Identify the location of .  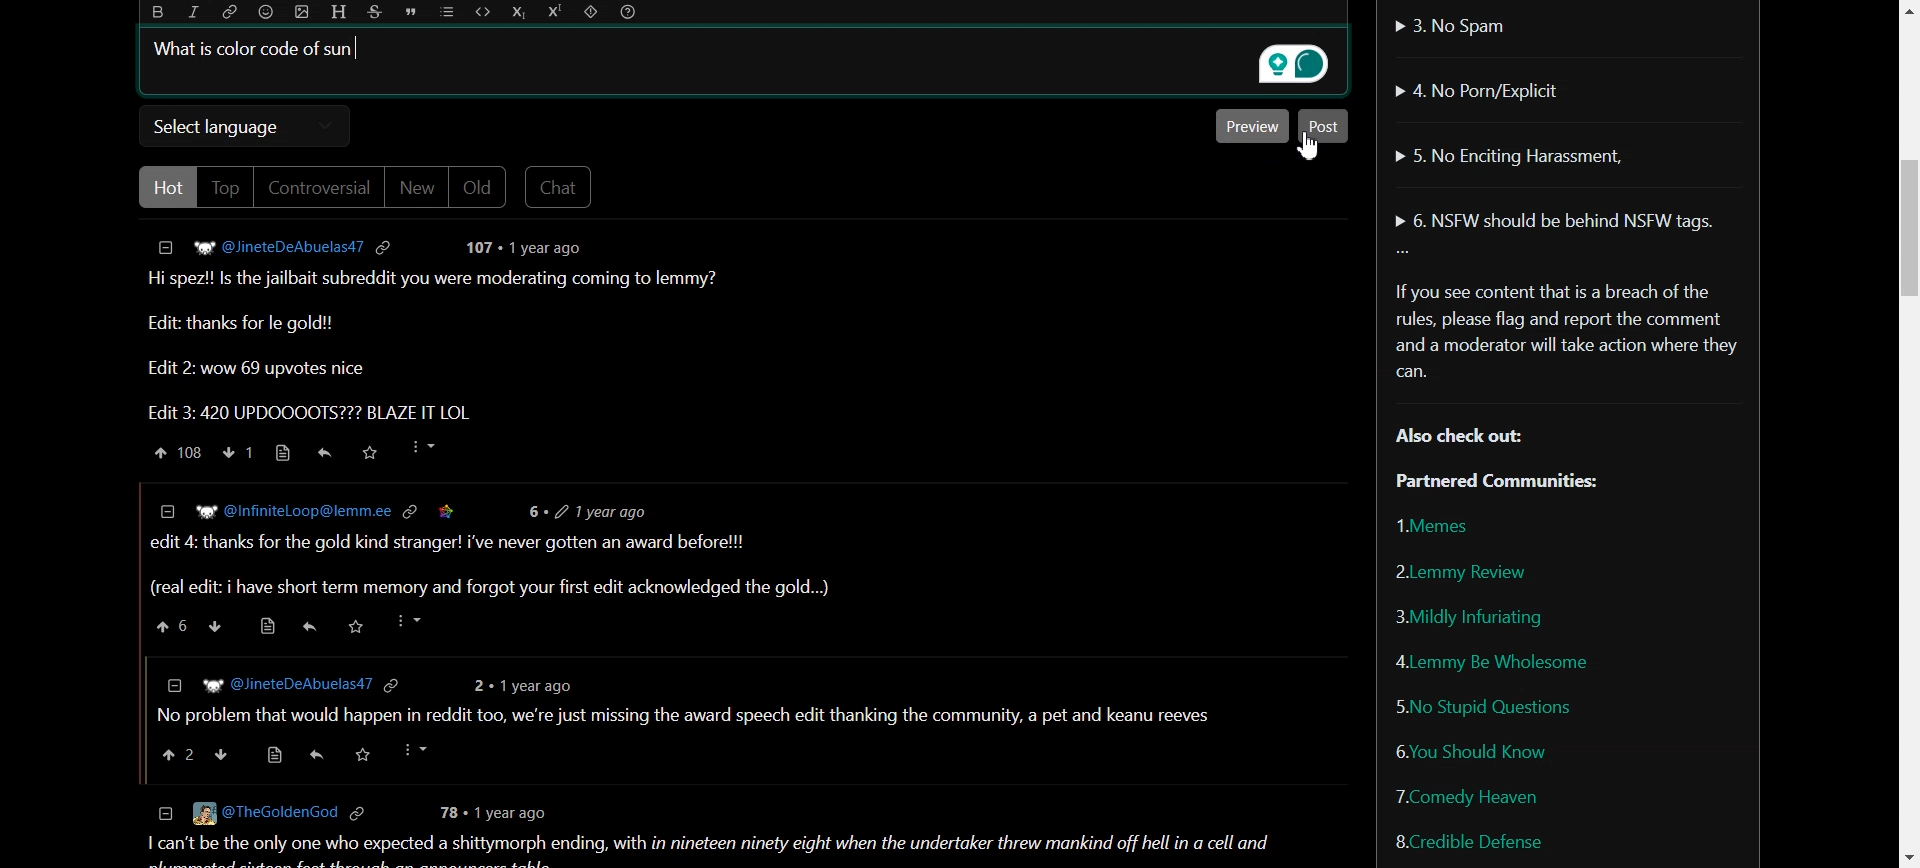
(315, 756).